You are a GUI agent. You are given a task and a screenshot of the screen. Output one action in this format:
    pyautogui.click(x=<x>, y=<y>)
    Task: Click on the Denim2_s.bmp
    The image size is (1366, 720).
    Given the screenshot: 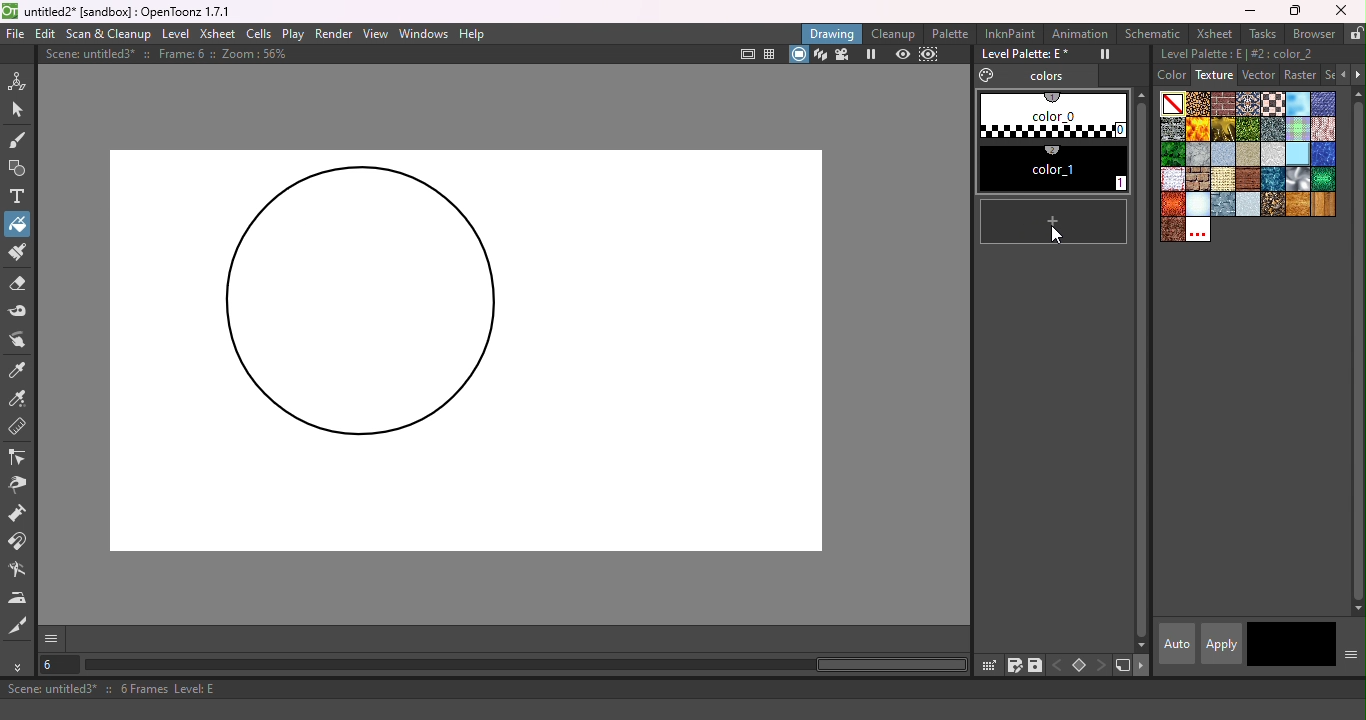 What is the action you would take?
    pyautogui.click(x=1324, y=102)
    